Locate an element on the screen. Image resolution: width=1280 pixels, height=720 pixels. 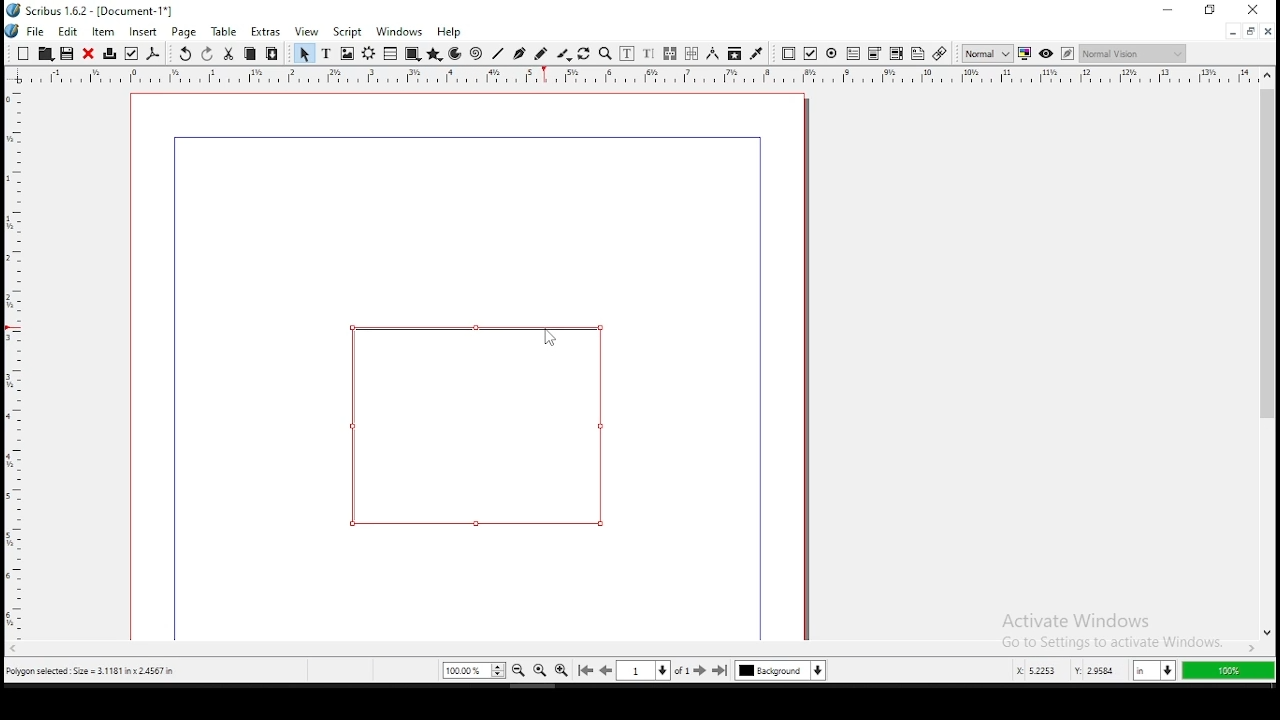
toggle image preview quality is located at coordinates (986, 53).